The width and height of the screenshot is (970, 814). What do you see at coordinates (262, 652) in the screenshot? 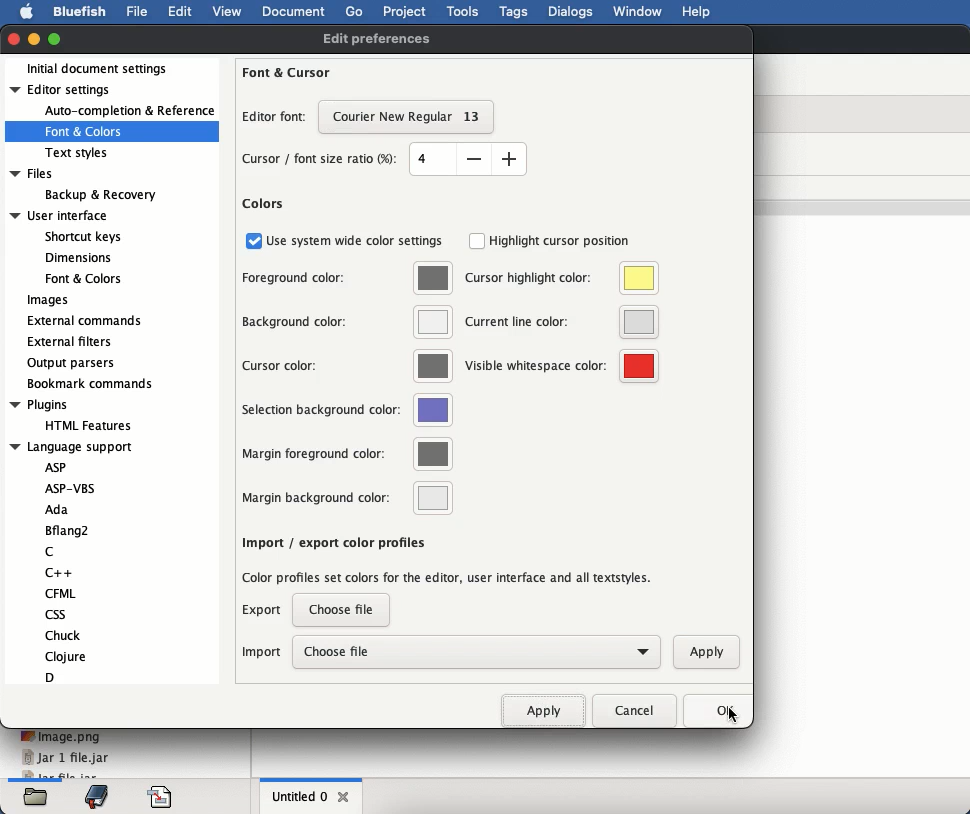
I see `import` at bounding box center [262, 652].